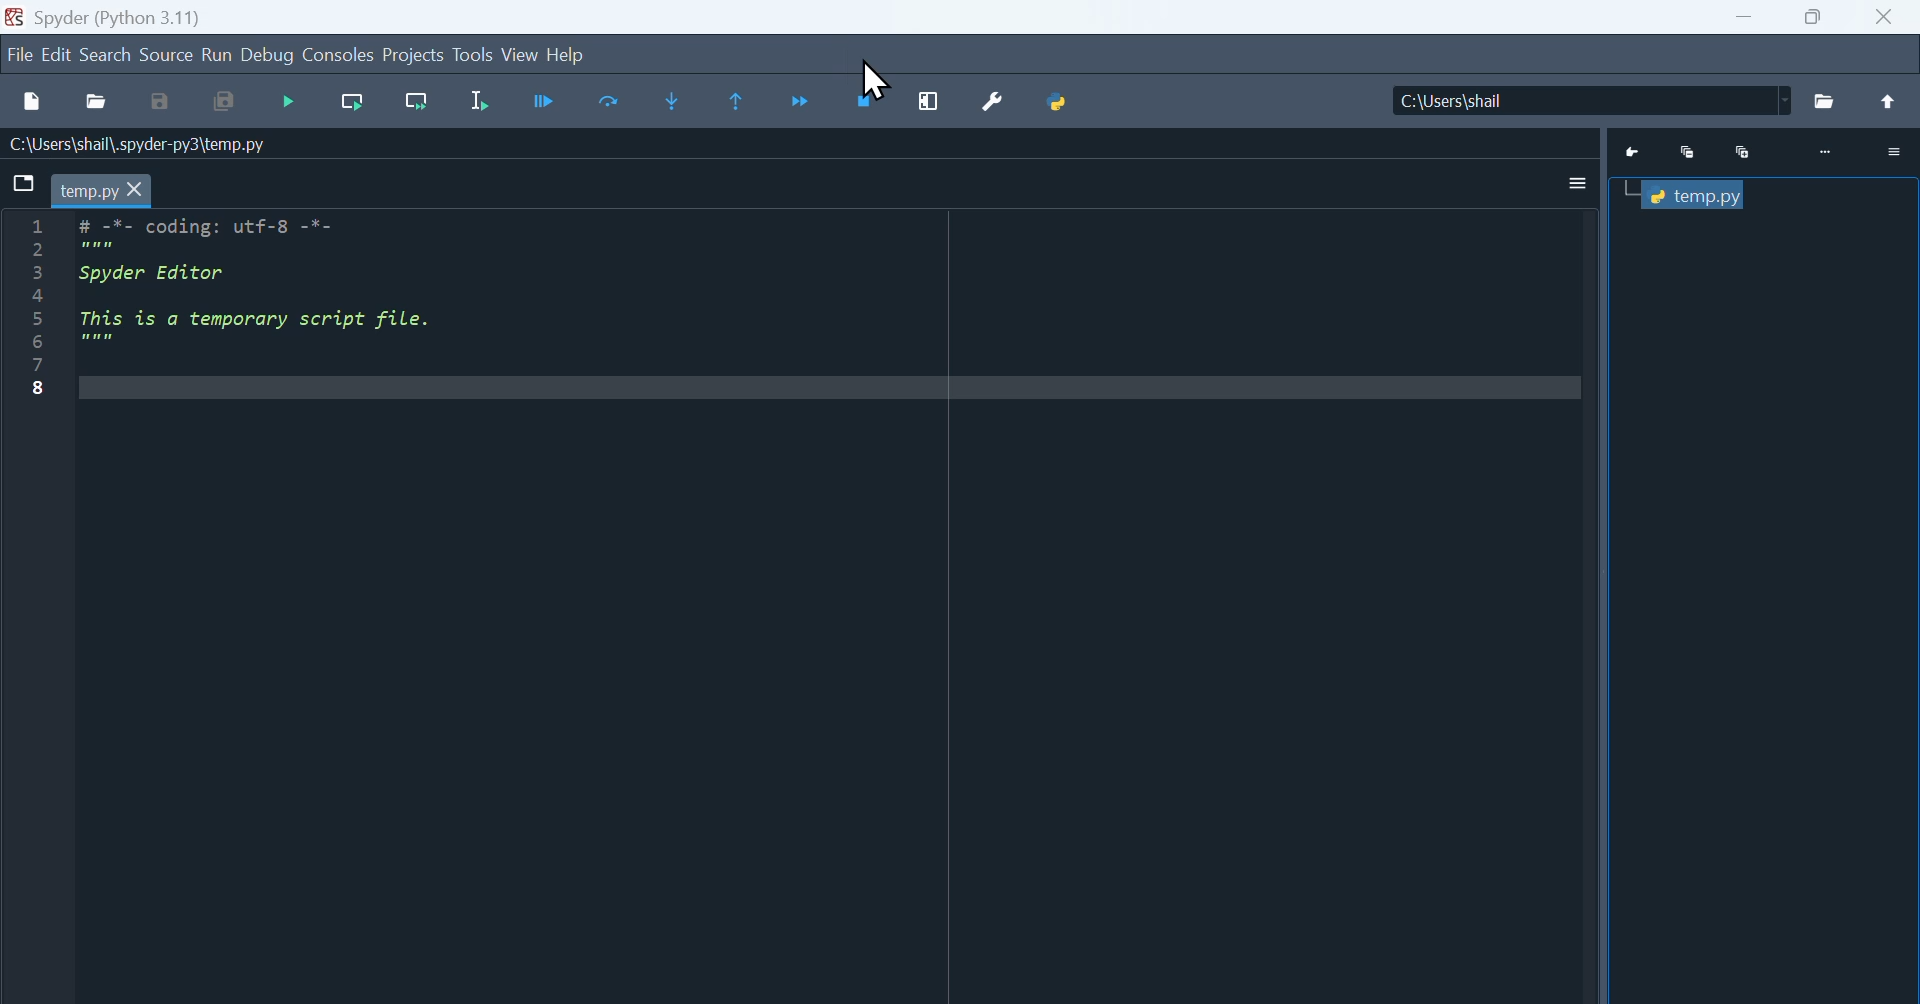 Image resolution: width=1920 pixels, height=1004 pixels. I want to click on minimize, so click(1743, 17).